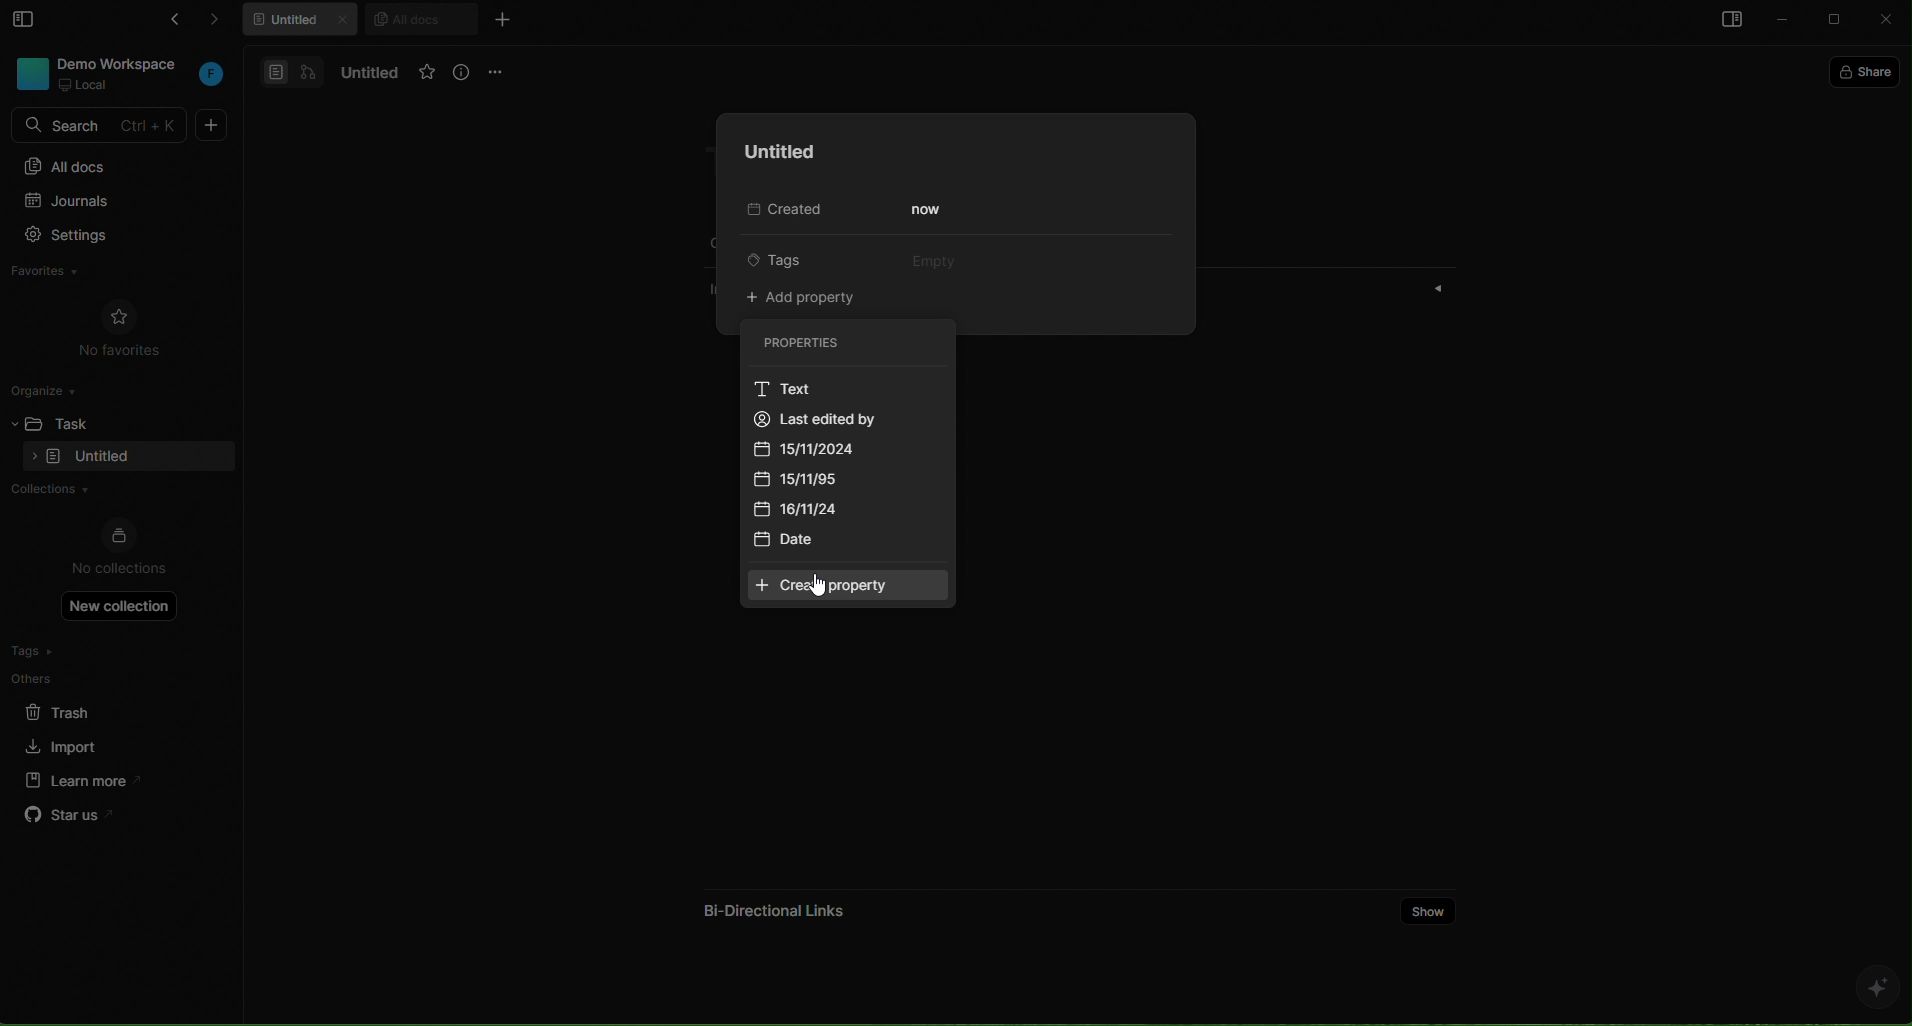 Image resolution: width=1912 pixels, height=1026 pixels. What do you see at coordinates (770, 904) in the screenshot?
I see `bi directional links` at bounding box center [770, 904].